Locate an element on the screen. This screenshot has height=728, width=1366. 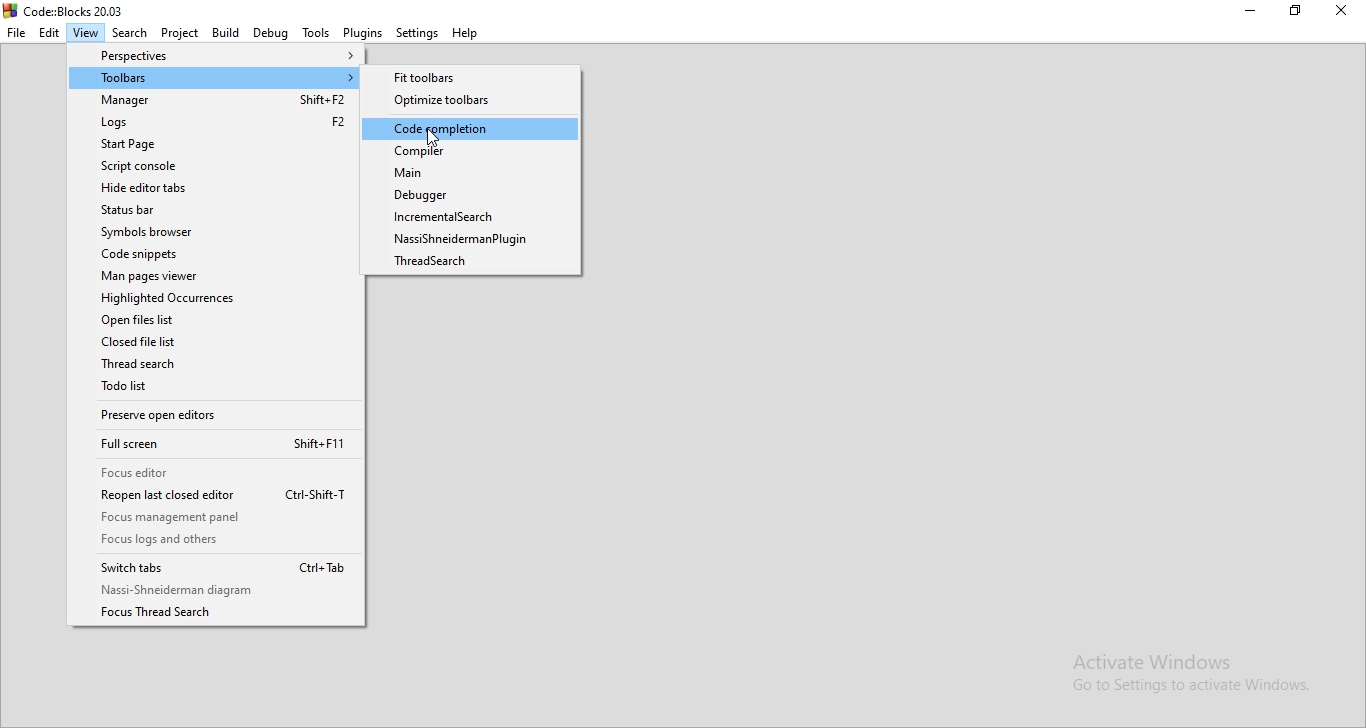
Tools  is located at coordinates (313, 33).